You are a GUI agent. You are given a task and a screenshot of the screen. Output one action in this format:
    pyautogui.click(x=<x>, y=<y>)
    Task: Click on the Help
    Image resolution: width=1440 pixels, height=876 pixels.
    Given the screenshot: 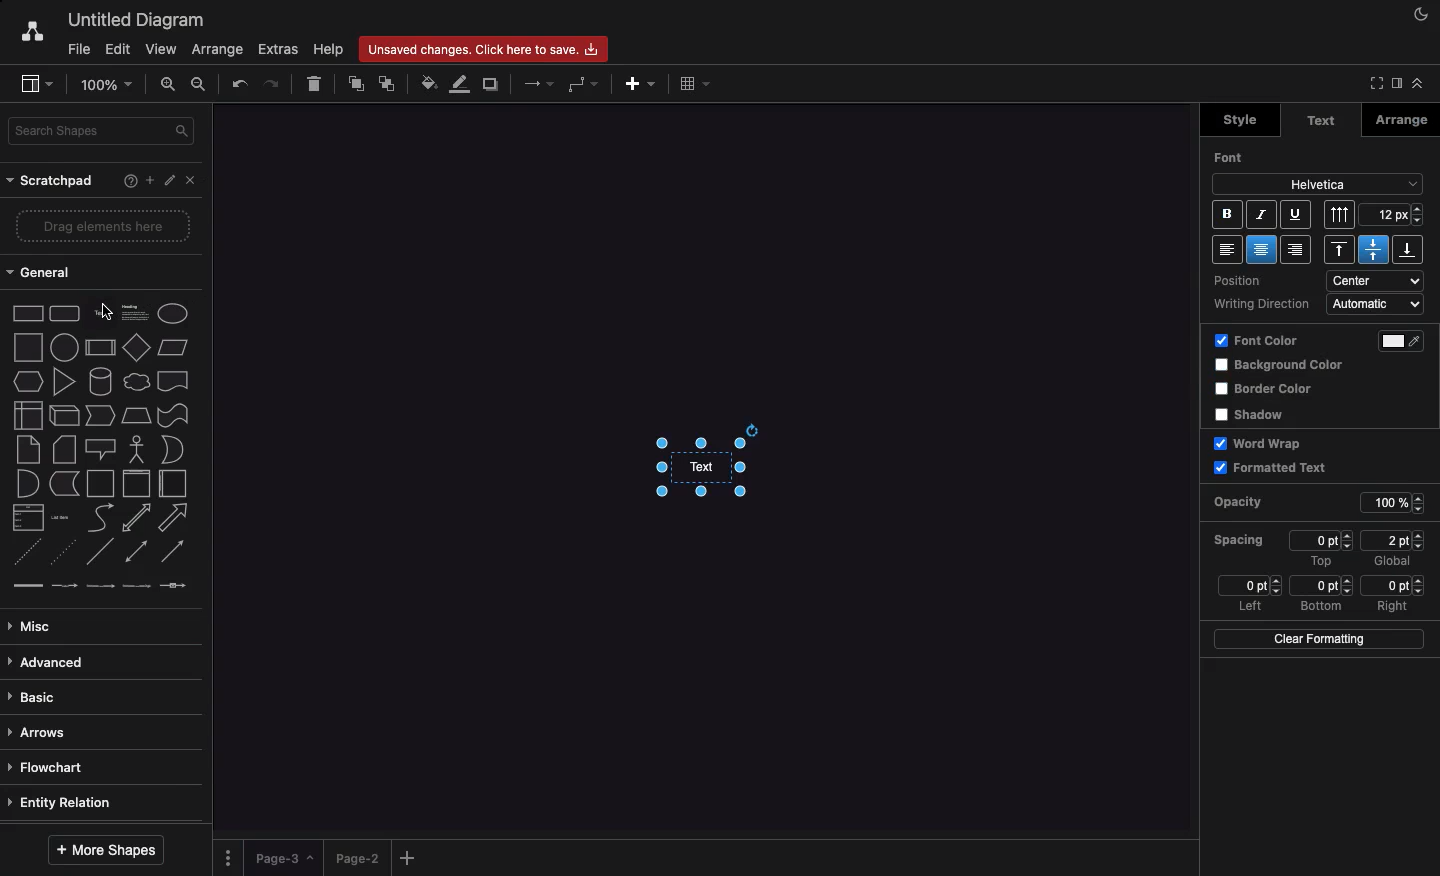 What is the action you would take?
    pyautogui.click(x=126, y=183)
    